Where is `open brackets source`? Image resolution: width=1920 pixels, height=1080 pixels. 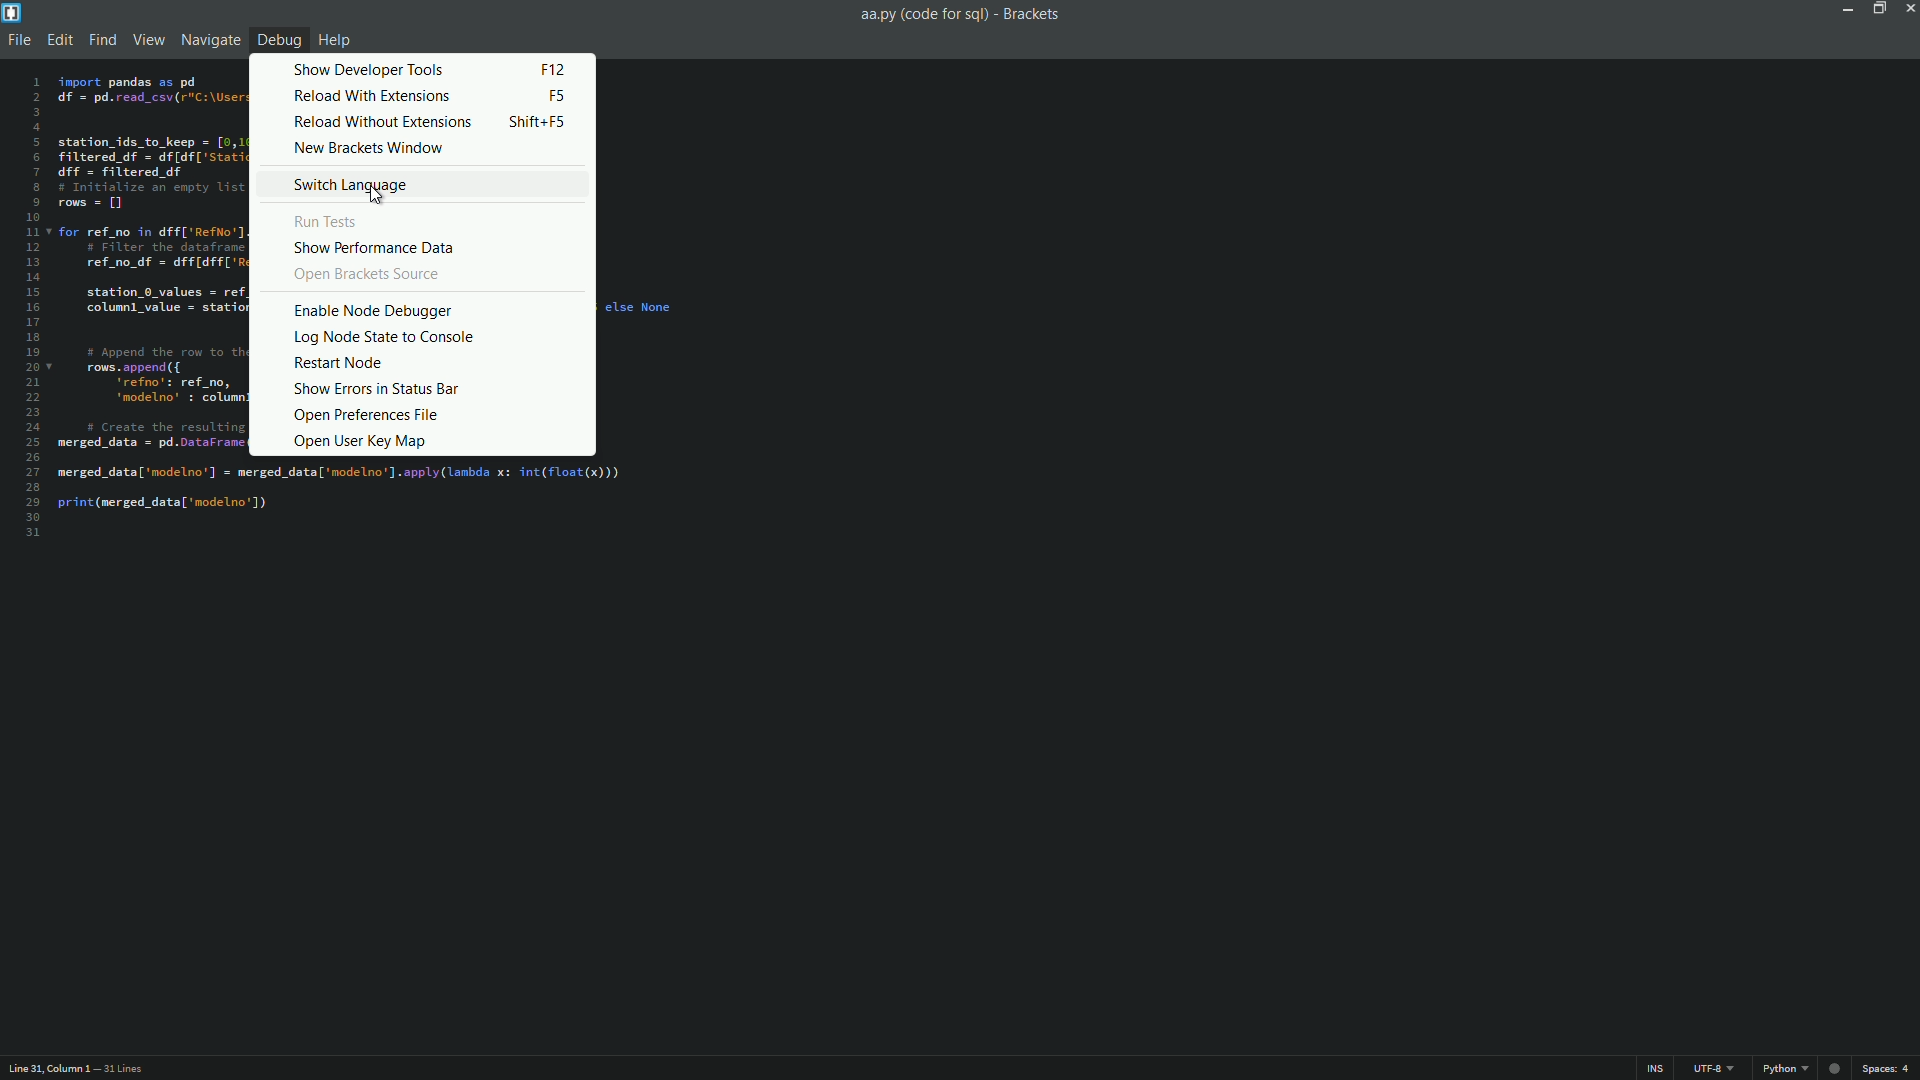 open brackets source is located at coordinates (370, 274).